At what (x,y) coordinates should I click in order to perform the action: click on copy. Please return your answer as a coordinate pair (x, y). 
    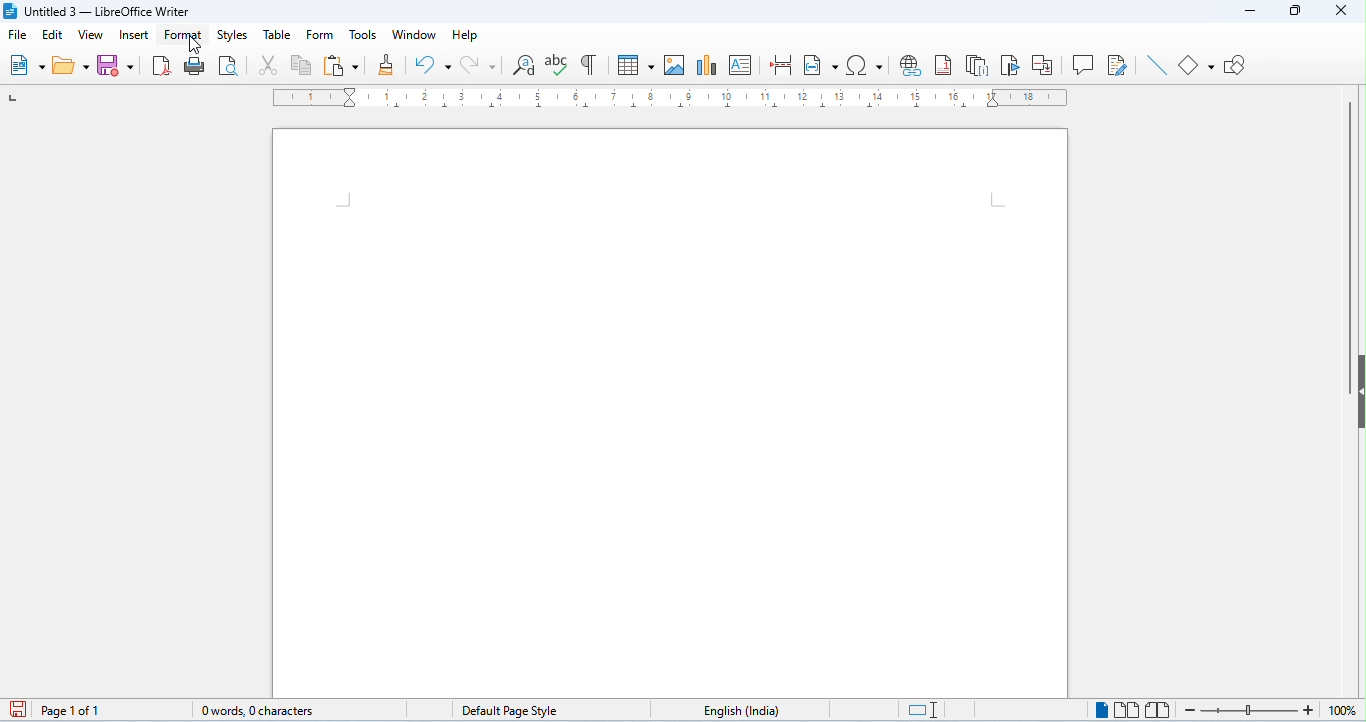
    Looking at the image, I should click on (303, 65).